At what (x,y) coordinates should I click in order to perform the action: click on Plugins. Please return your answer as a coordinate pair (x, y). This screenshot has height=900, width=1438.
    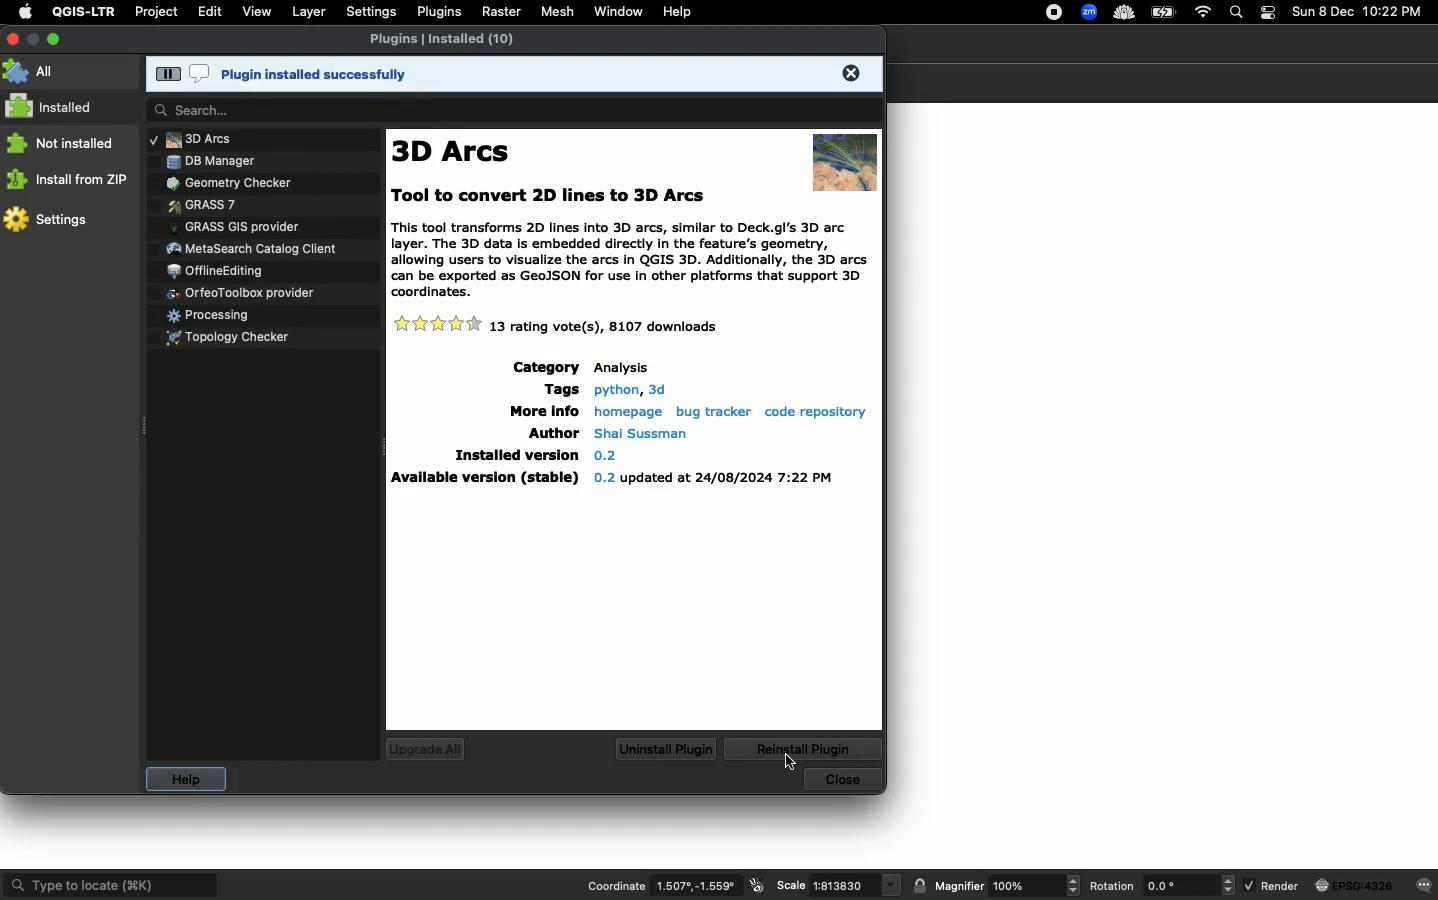
    Looking at the image, I should click on (222, 181).